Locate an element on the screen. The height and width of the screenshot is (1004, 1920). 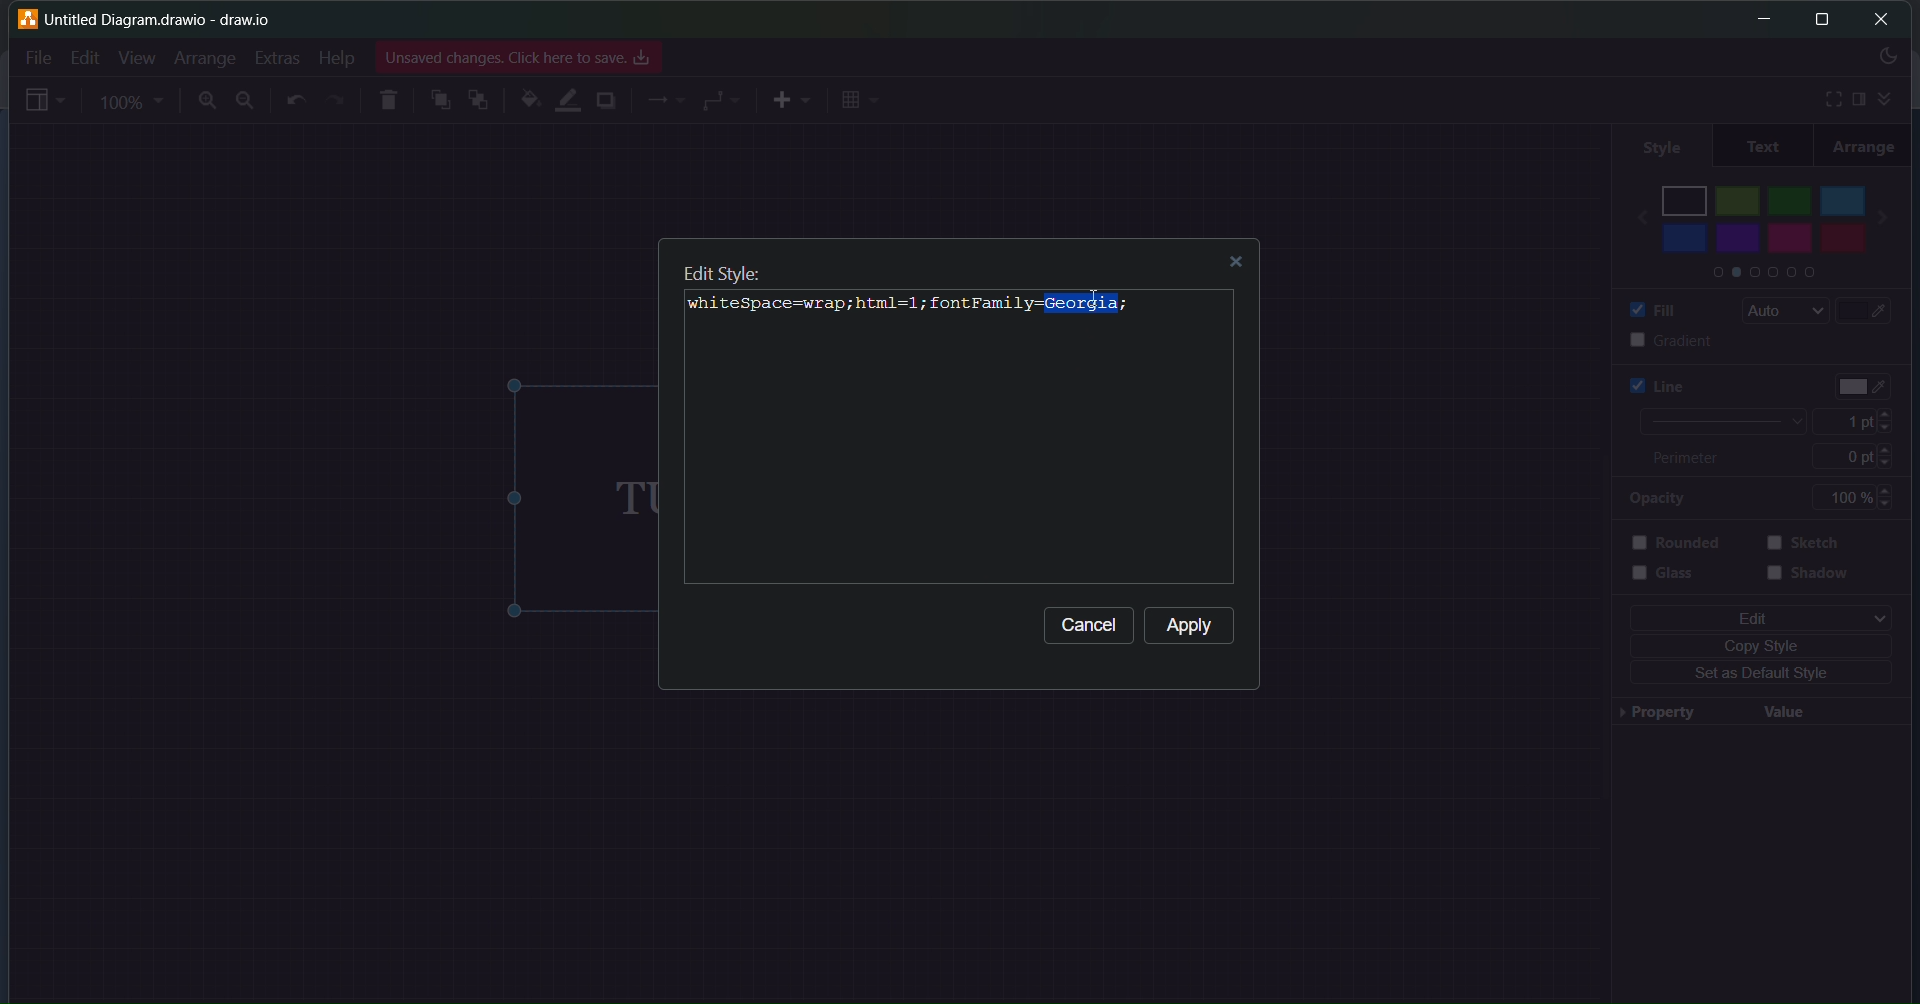
Help is located at coordinates (335, 58).